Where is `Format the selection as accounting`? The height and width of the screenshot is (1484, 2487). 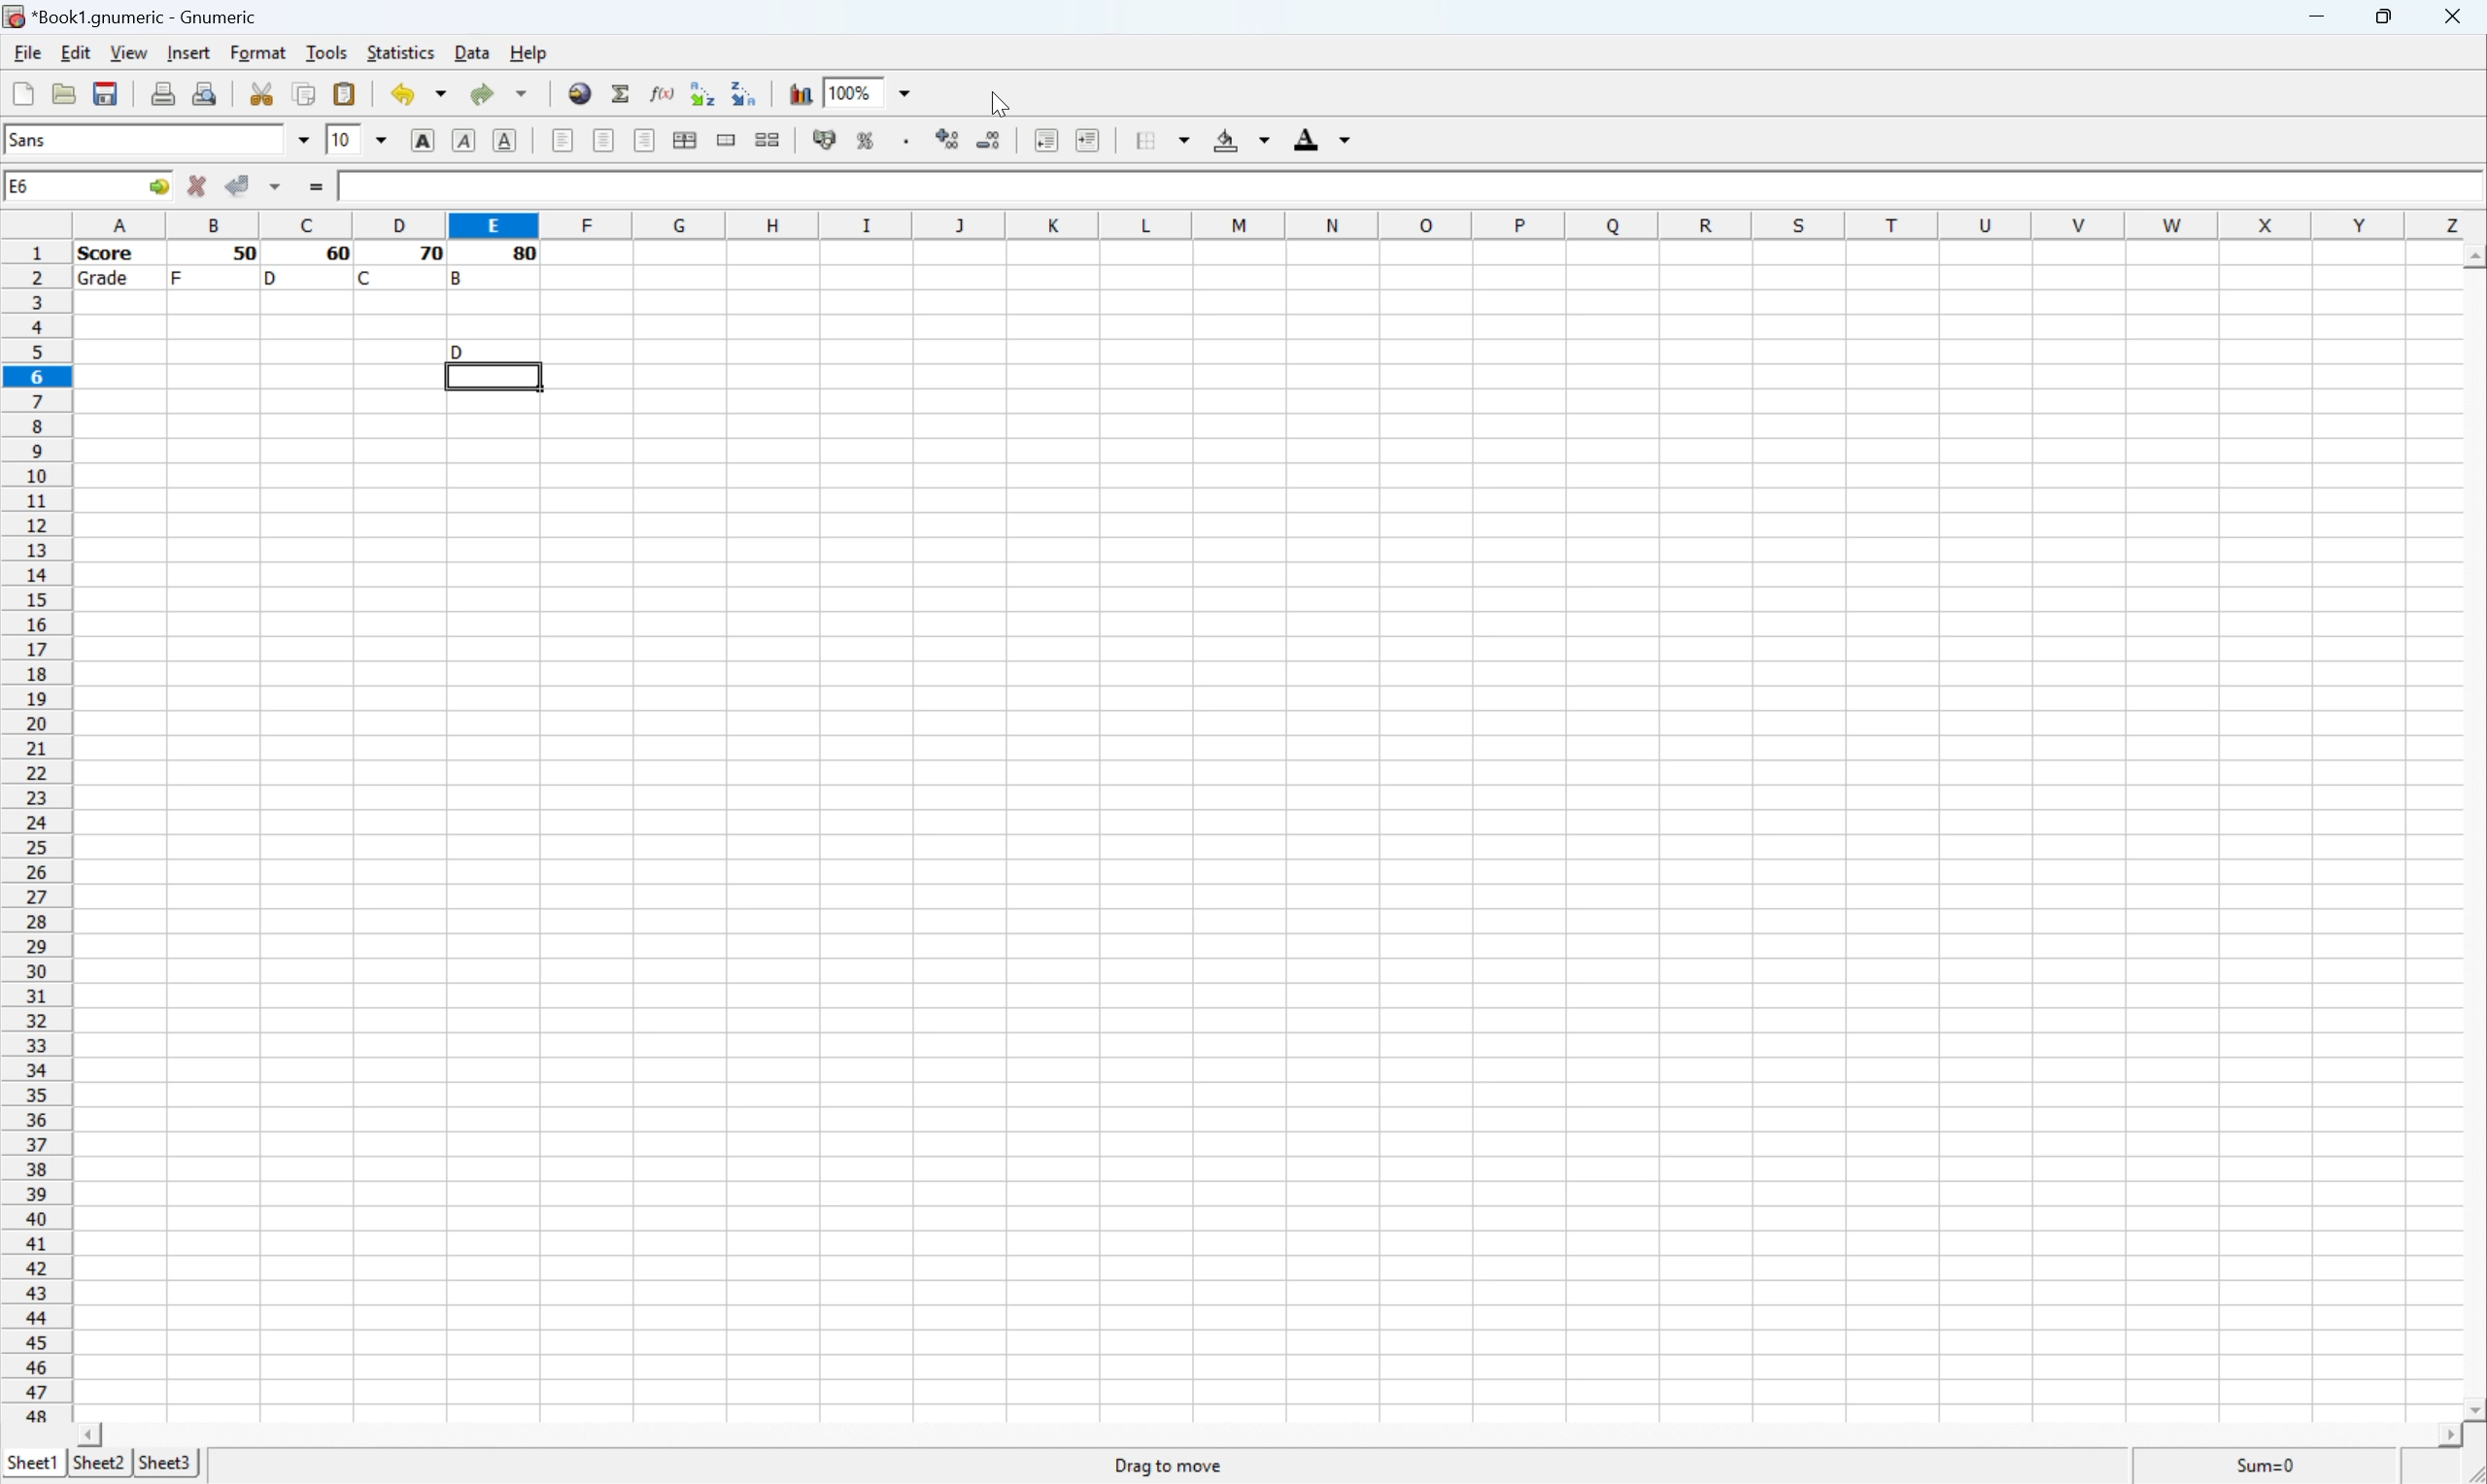
Format the selection as accounting is located at coordinates (816, 143).